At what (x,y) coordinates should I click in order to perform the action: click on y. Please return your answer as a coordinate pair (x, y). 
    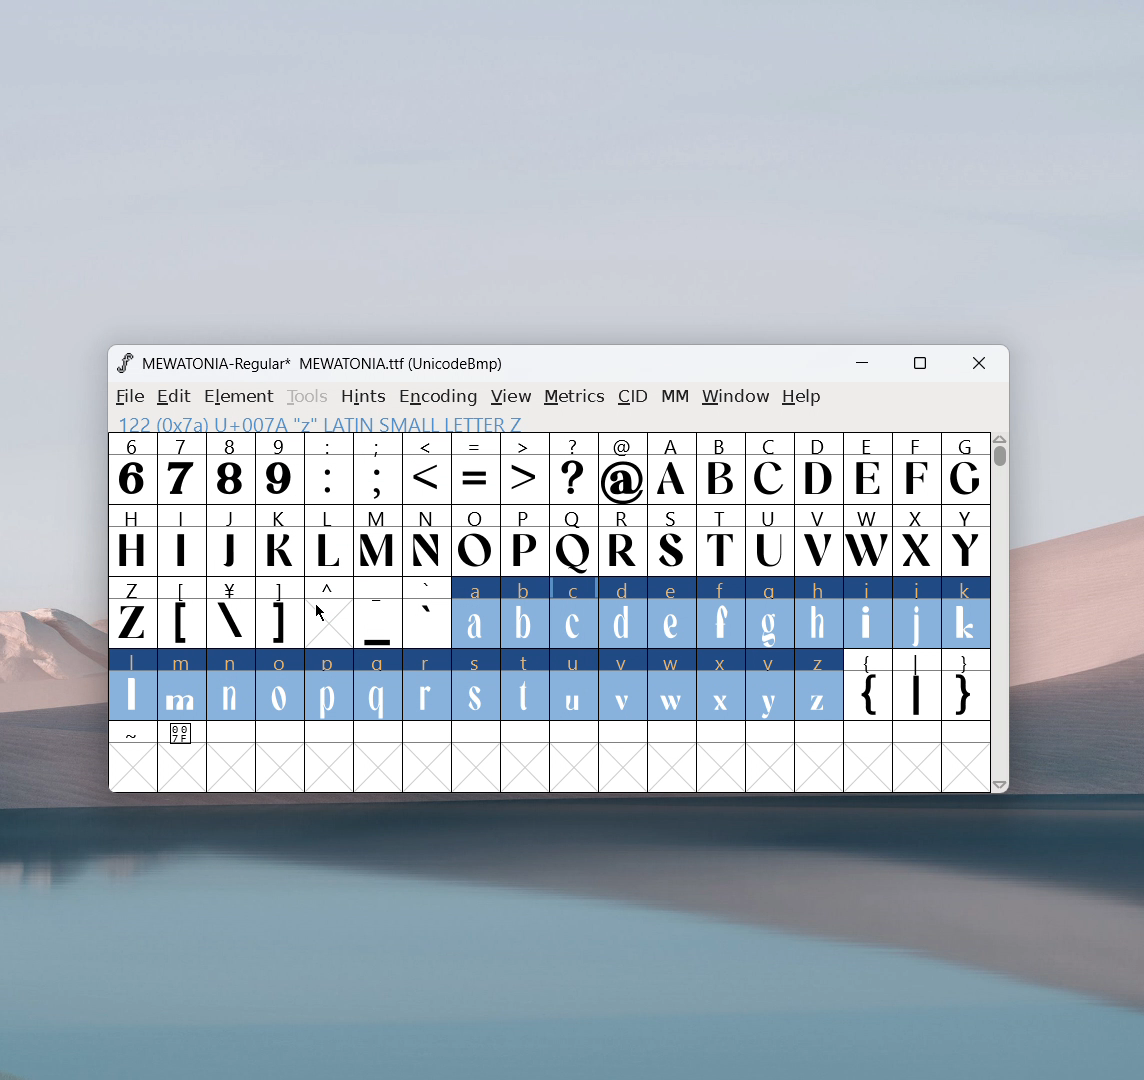
    Looking at the image, I should click on (771, 686).